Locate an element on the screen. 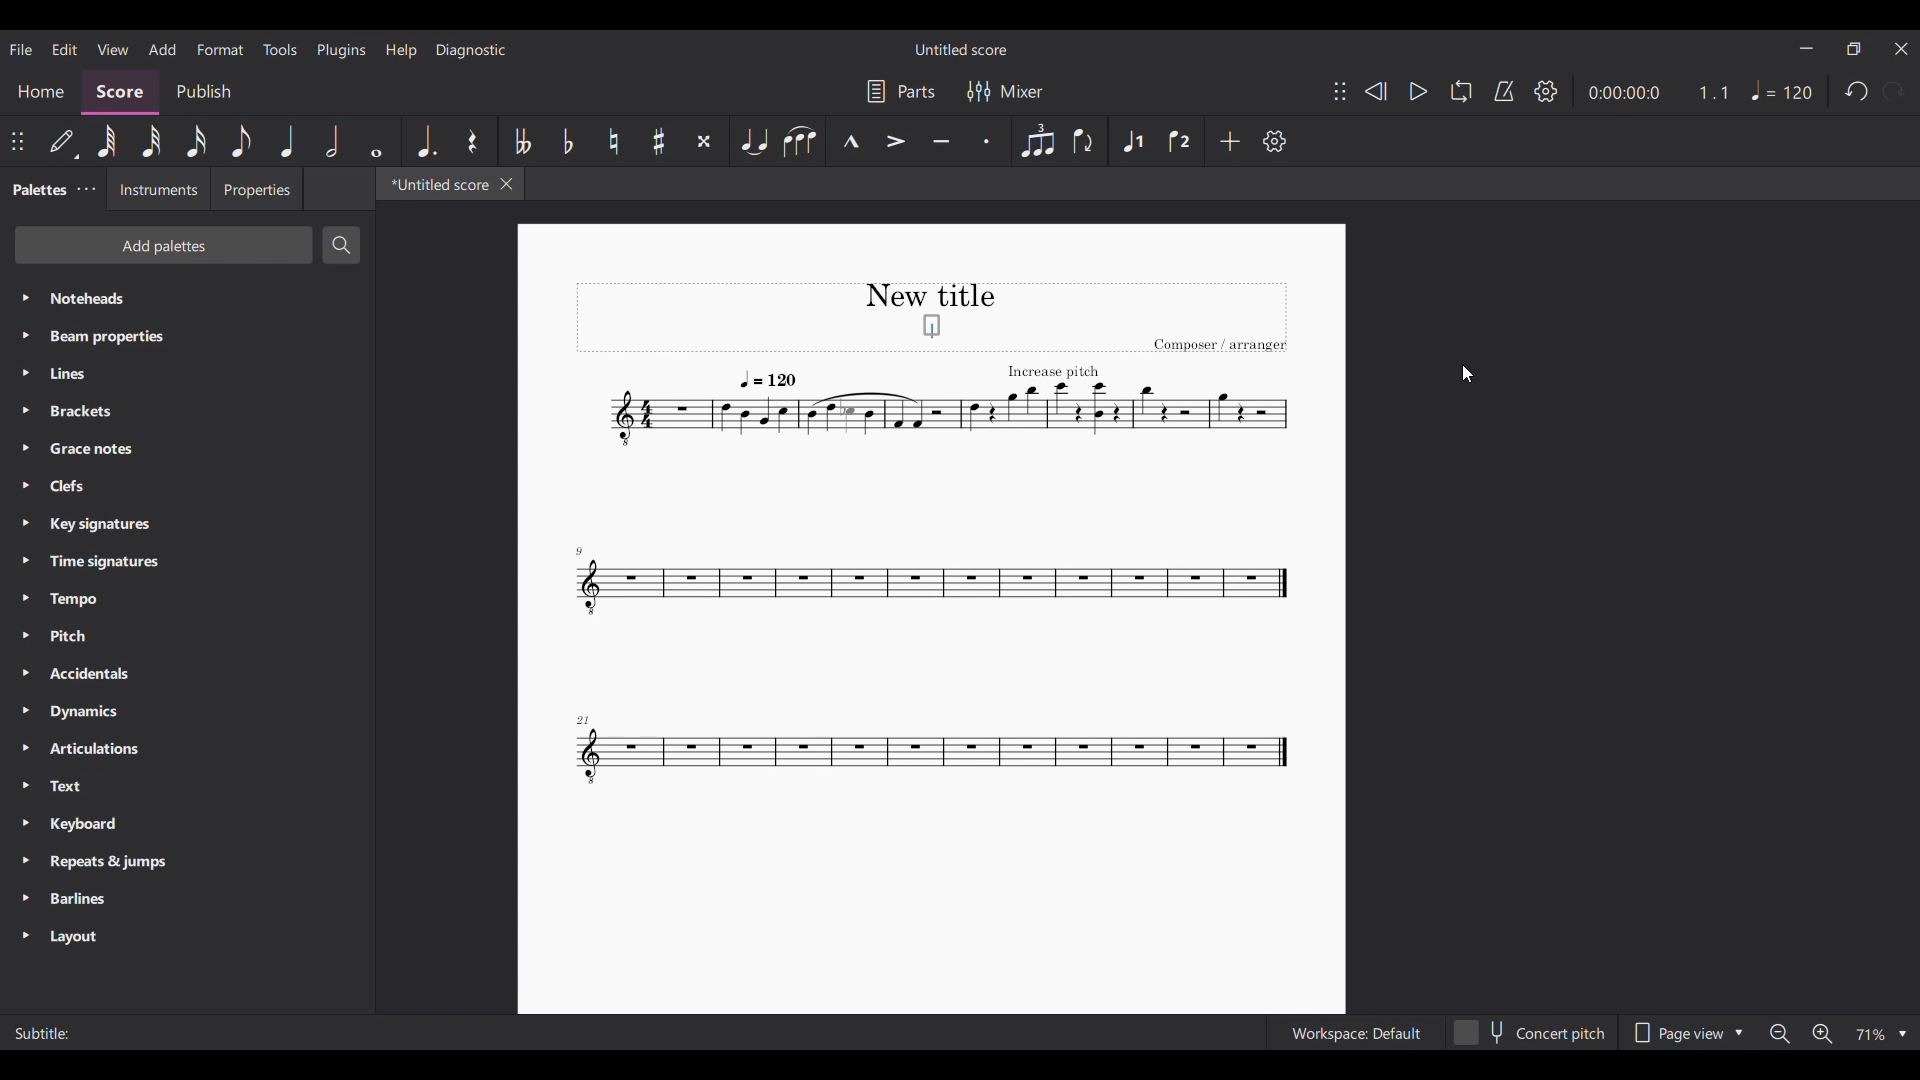 This screenshot has width=1920, height=1080. Play is located at coordinates (1418, 91).